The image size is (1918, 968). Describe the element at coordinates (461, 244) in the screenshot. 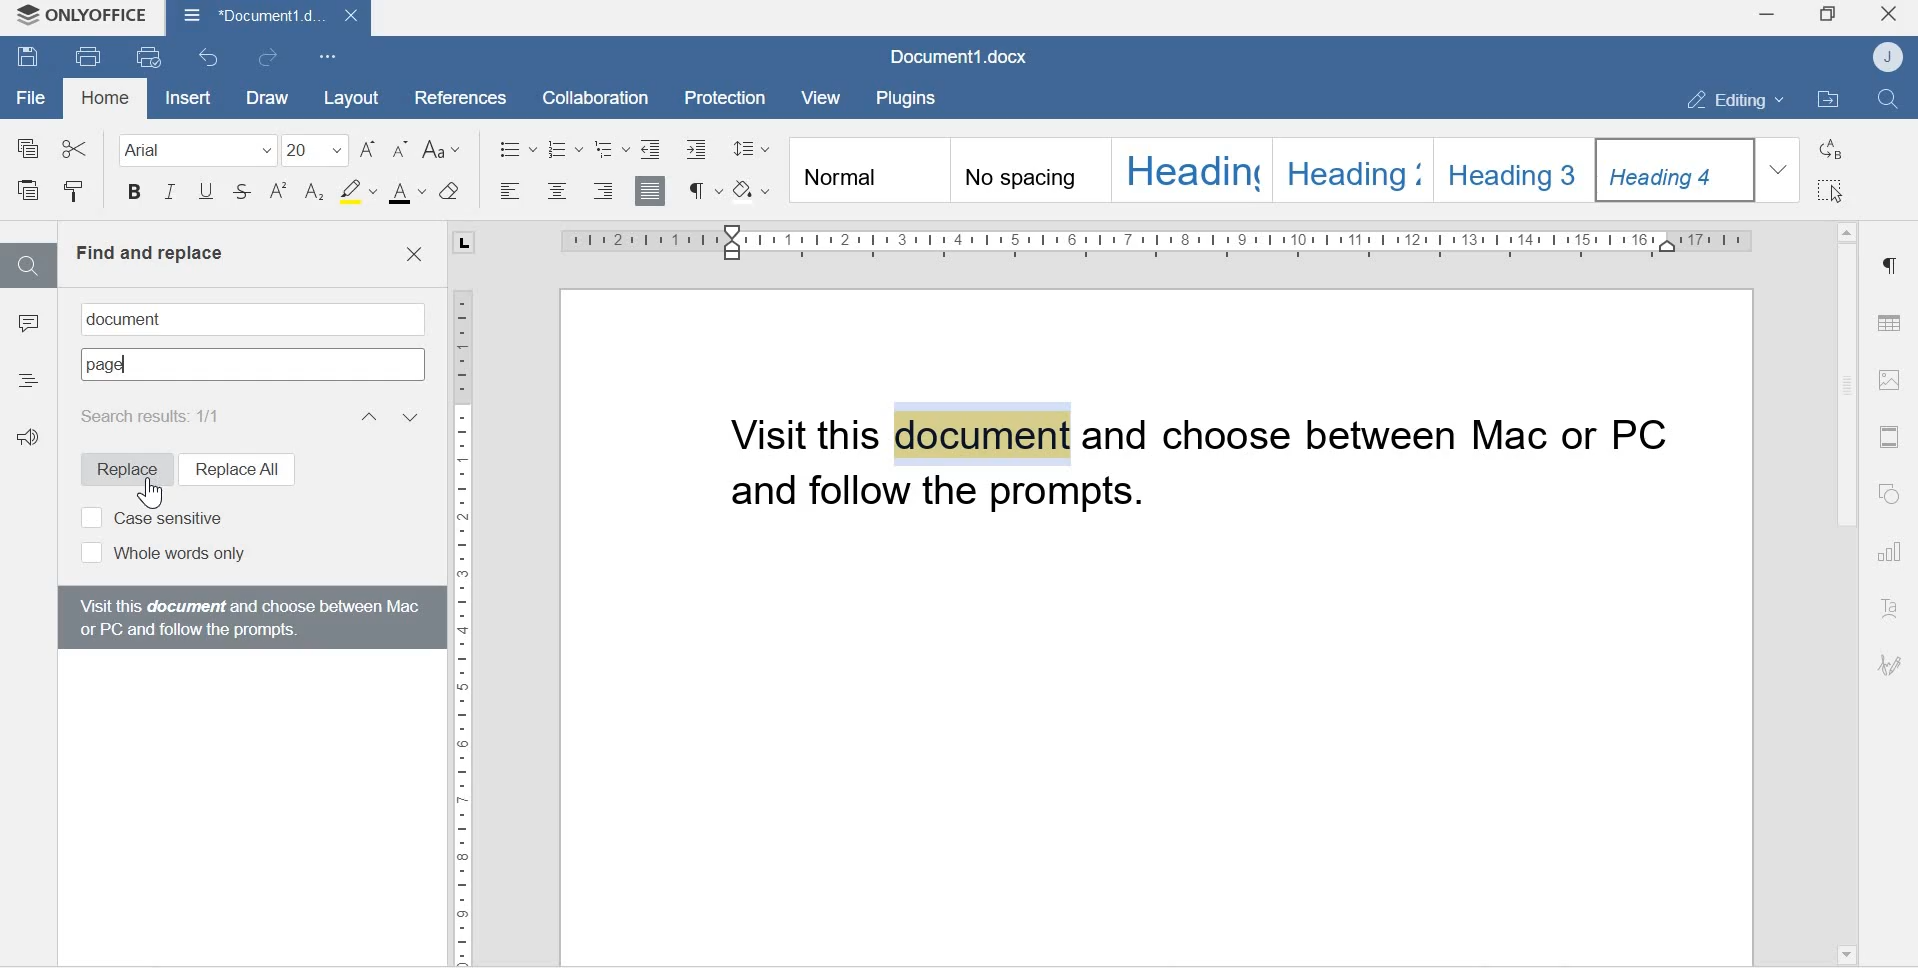

I see `tab stop` at that location.